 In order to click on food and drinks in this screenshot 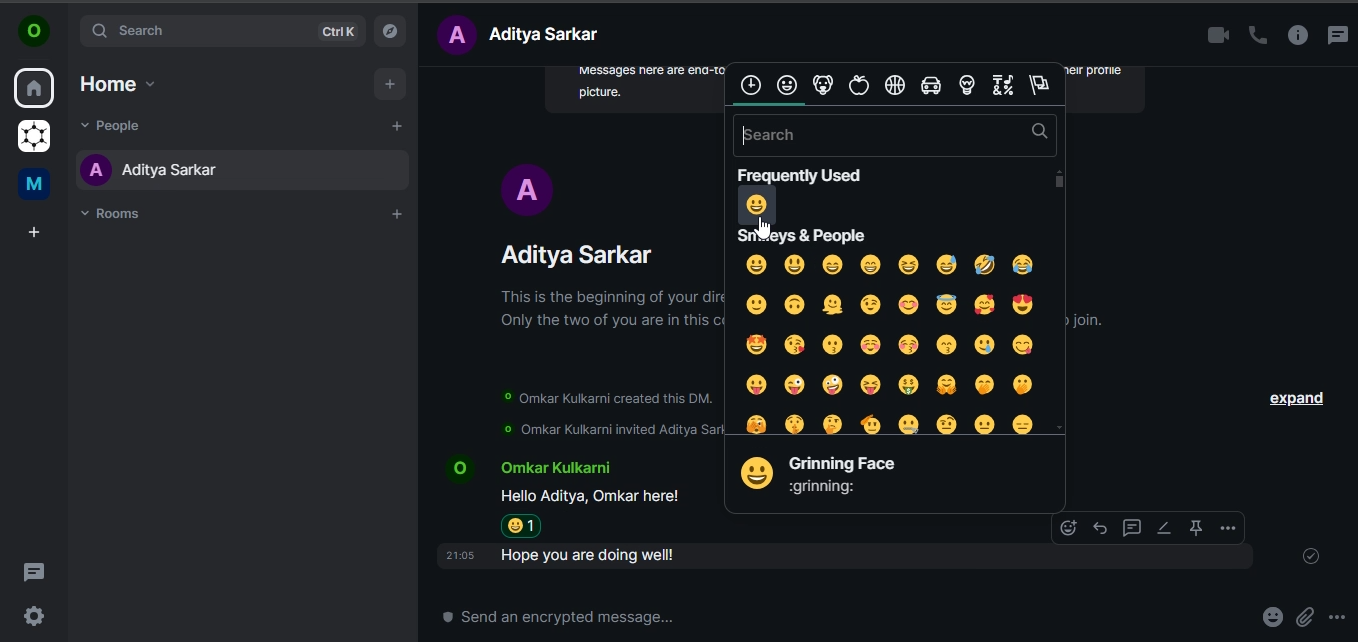, I will do `click(861, 85)`.